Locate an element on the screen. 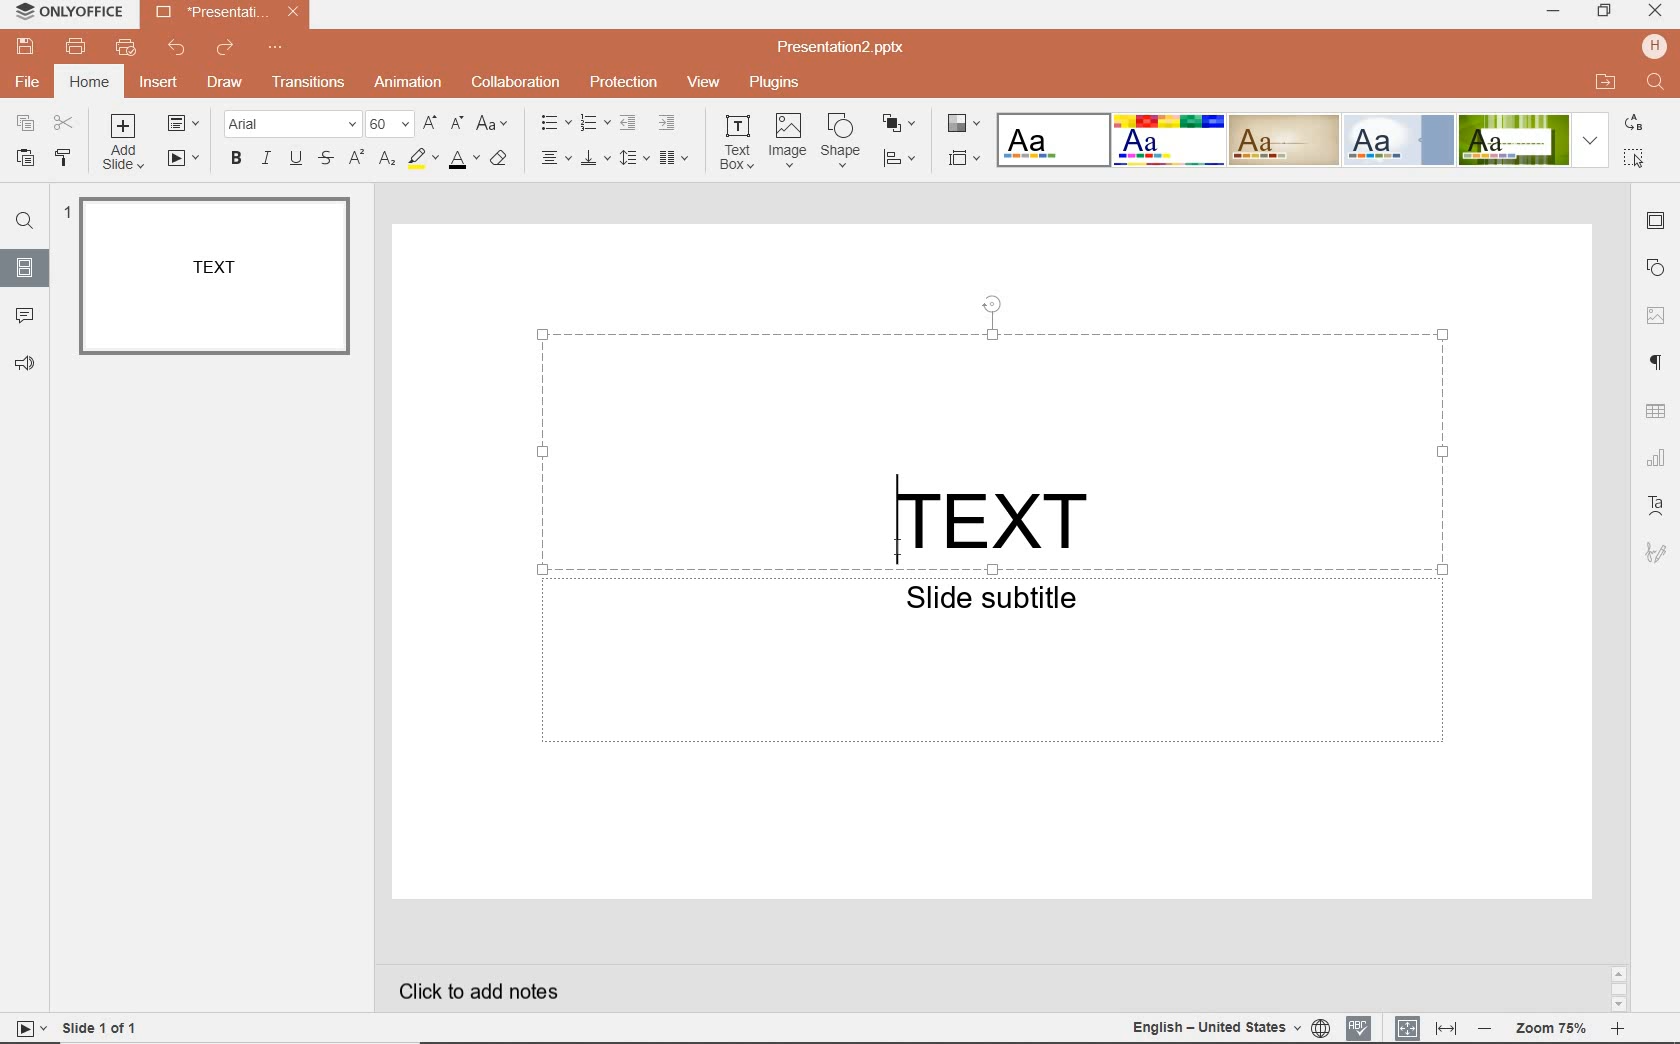 Image resolution: width=1680 pixels, height=1044 pixels. CHART SETTINGS is located at coordinates (1657, 456).